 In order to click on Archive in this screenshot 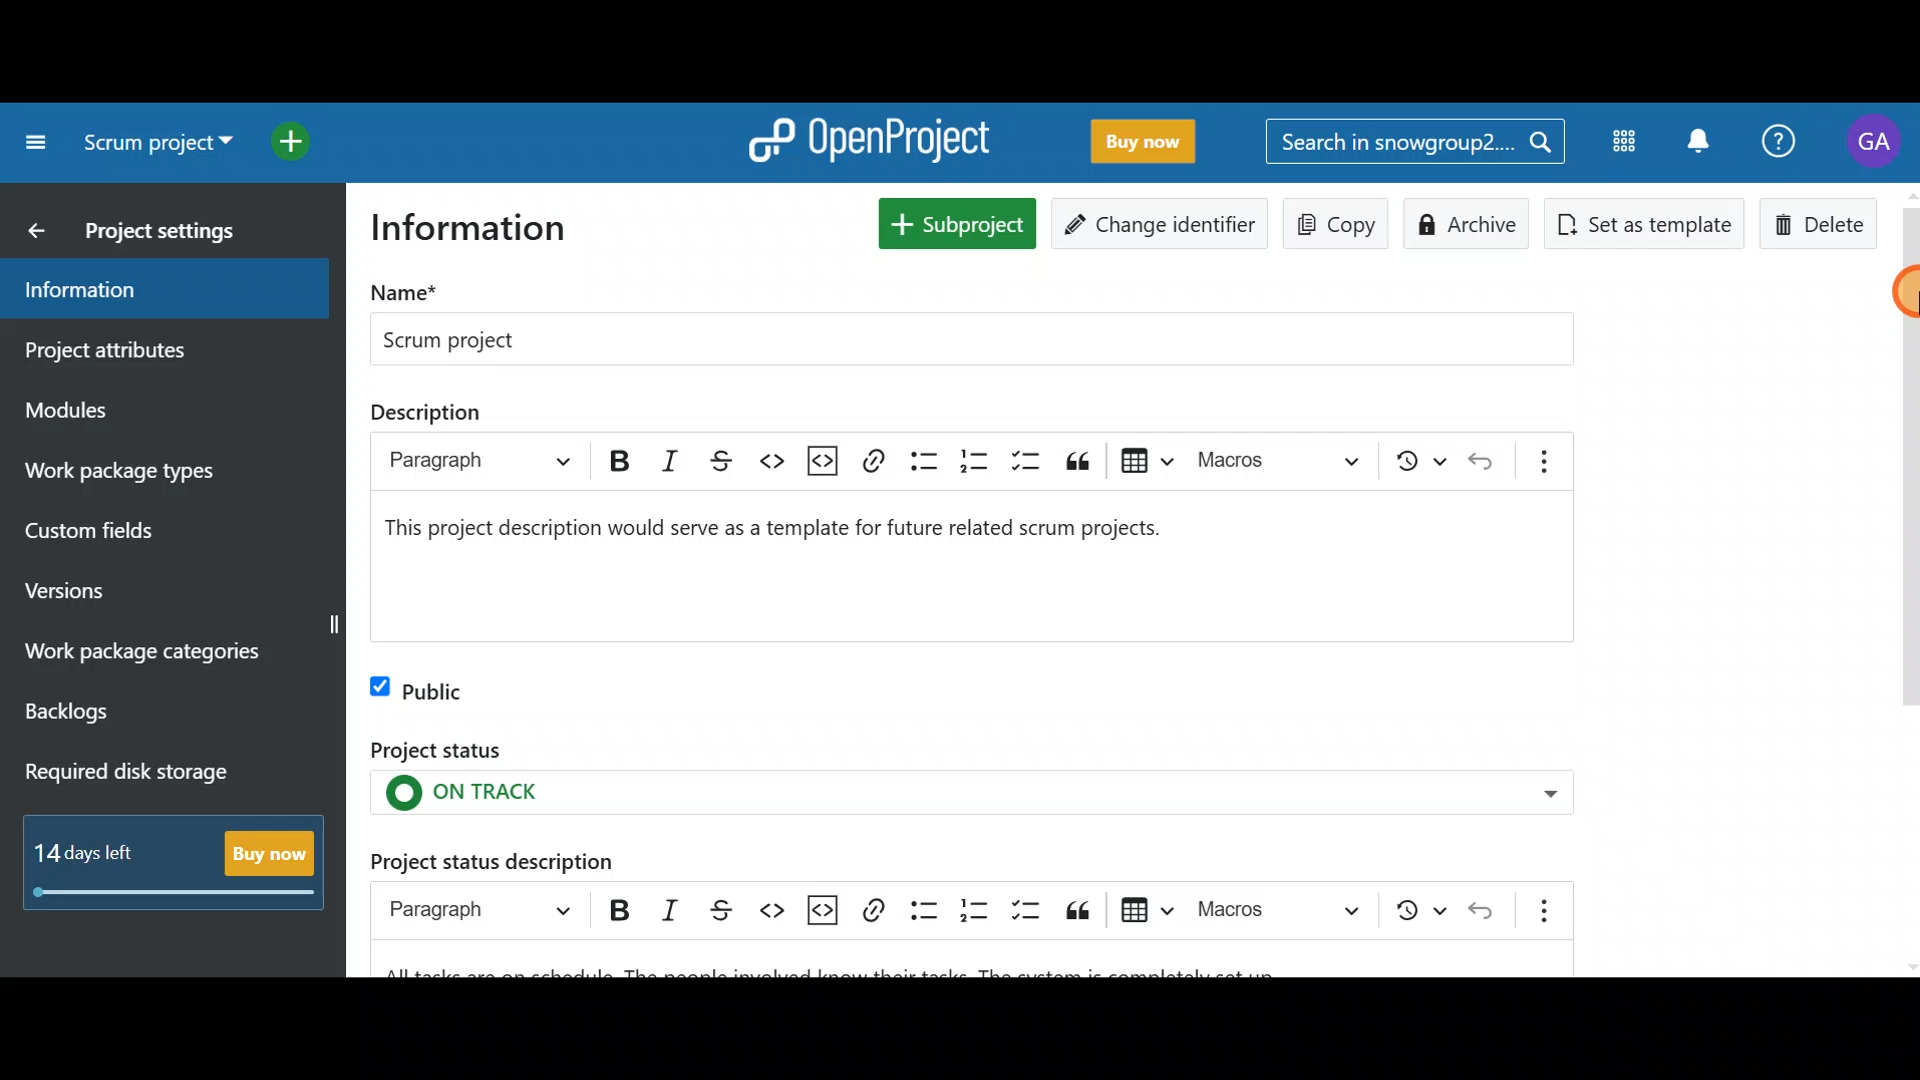, I will do `click(1476, 220)`.